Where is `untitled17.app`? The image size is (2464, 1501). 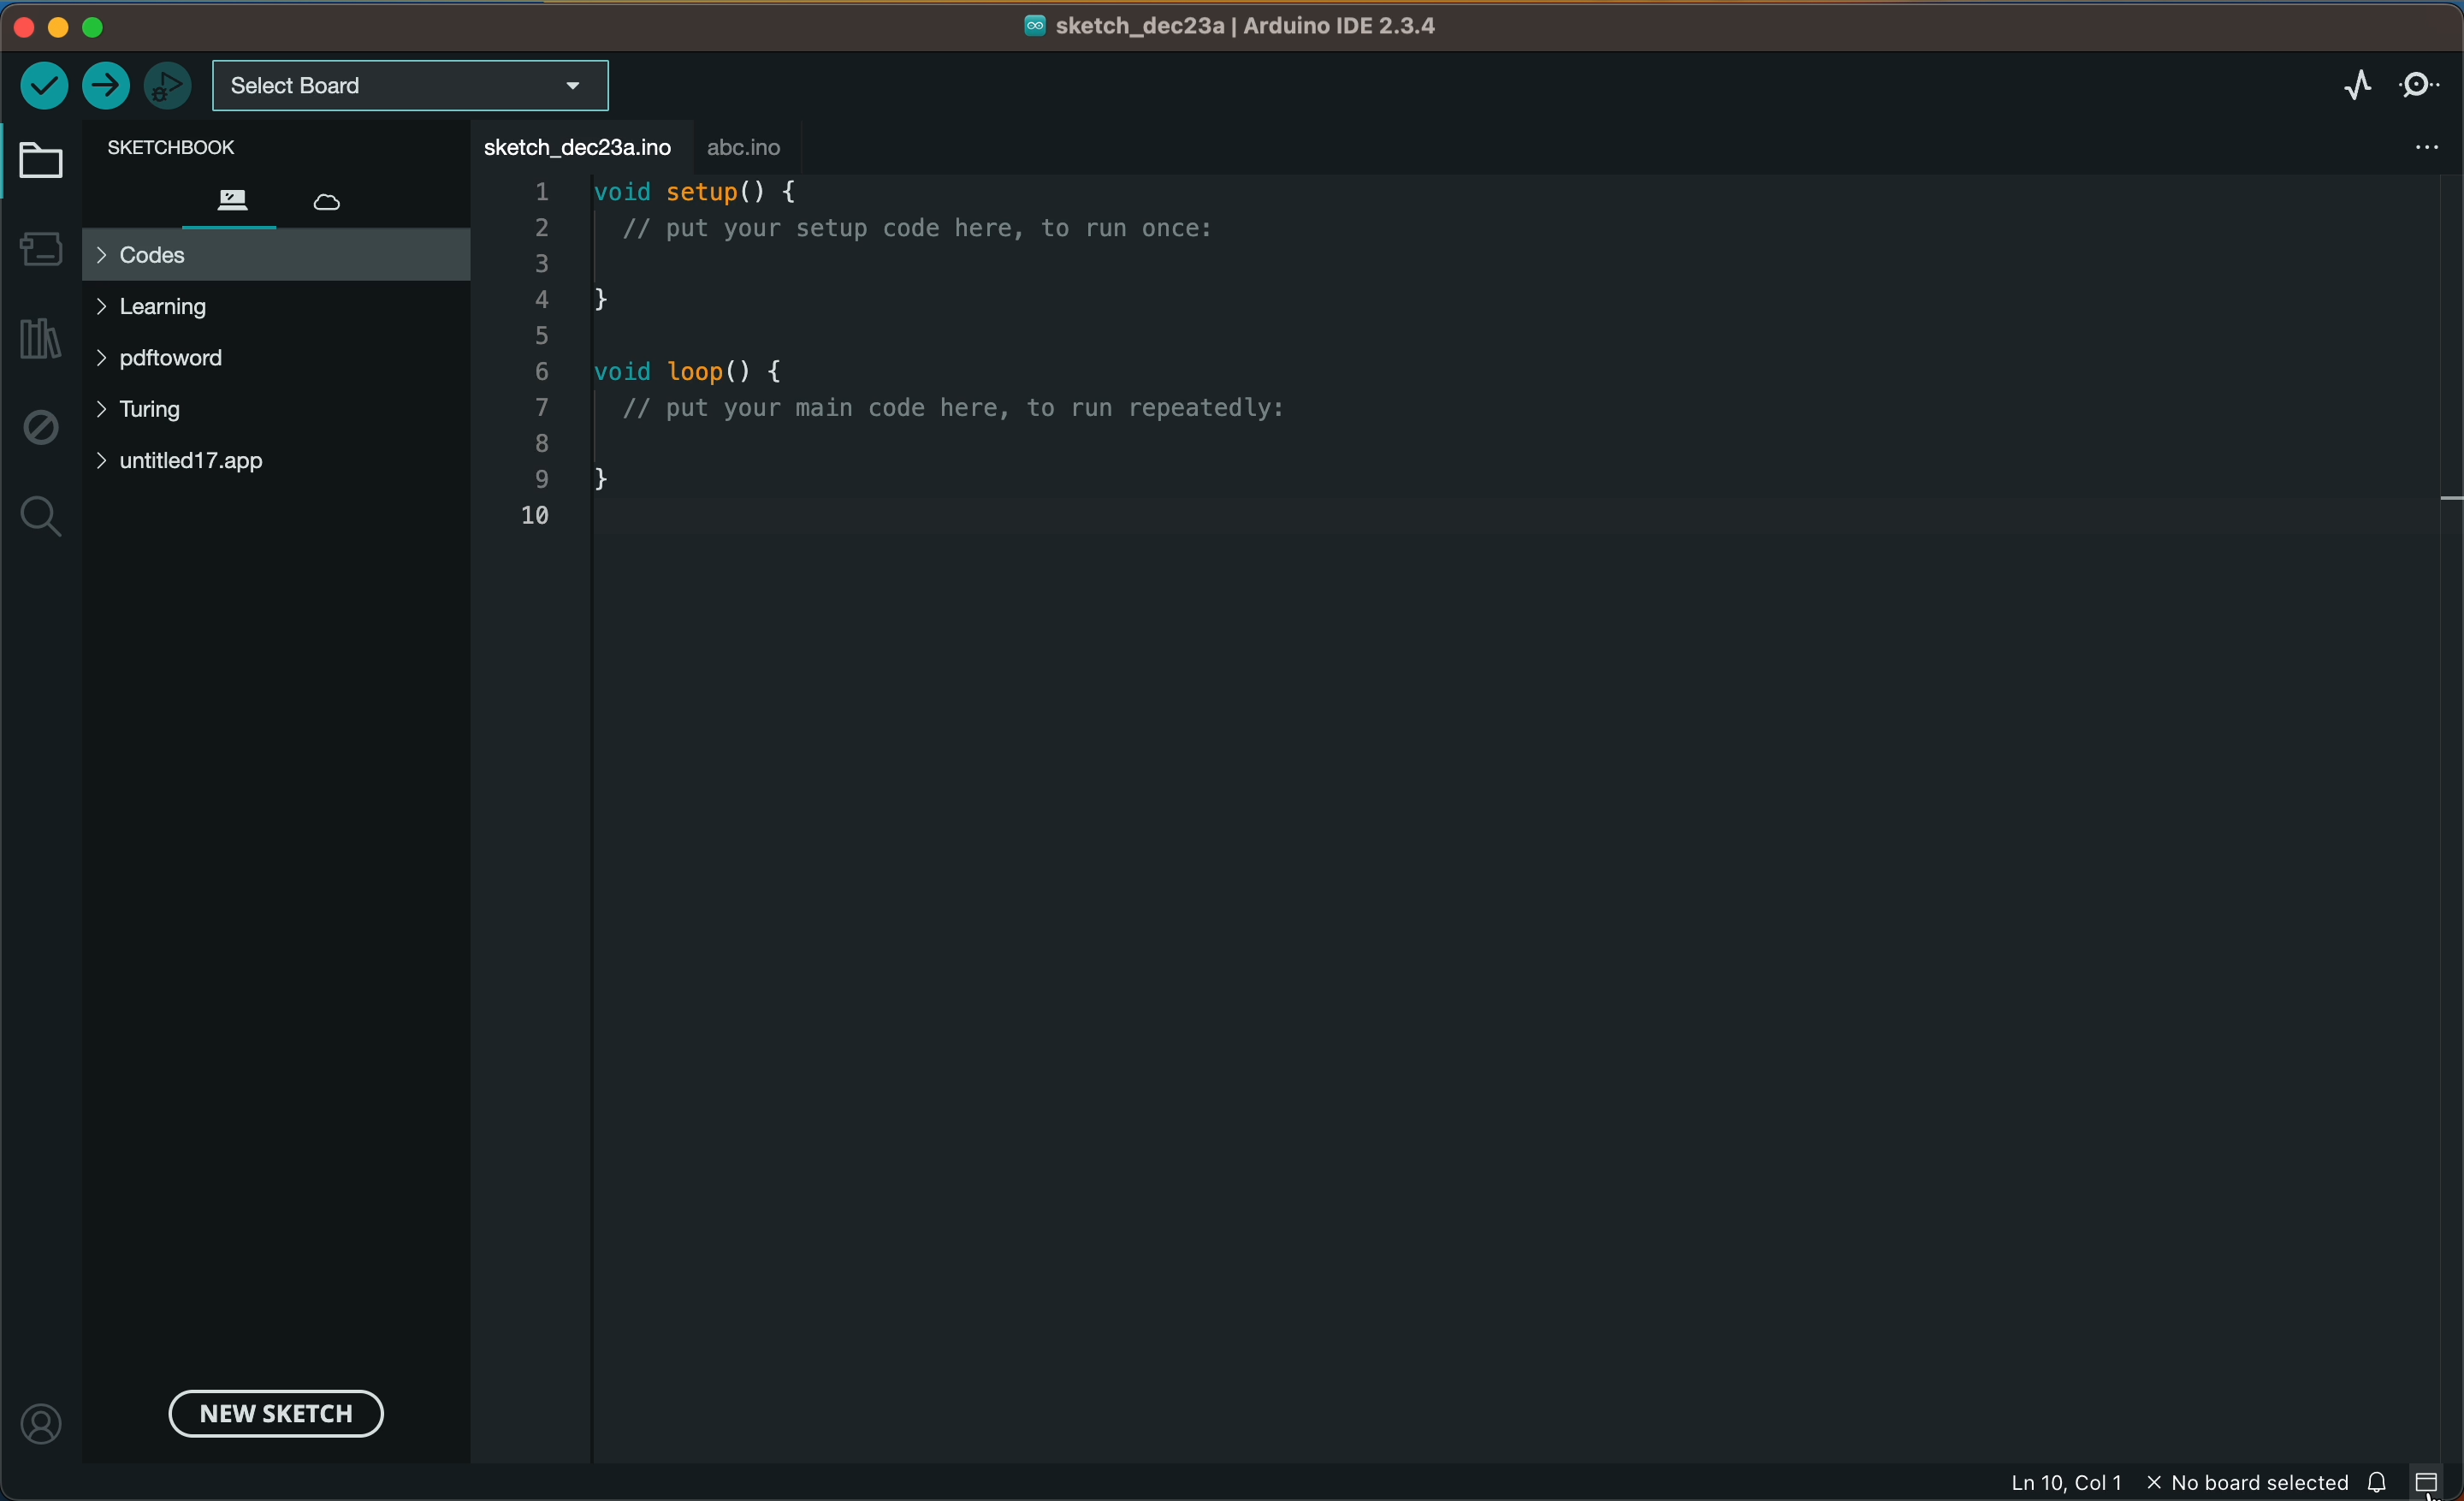
untitled17.app is located at coordinates (222, 464).